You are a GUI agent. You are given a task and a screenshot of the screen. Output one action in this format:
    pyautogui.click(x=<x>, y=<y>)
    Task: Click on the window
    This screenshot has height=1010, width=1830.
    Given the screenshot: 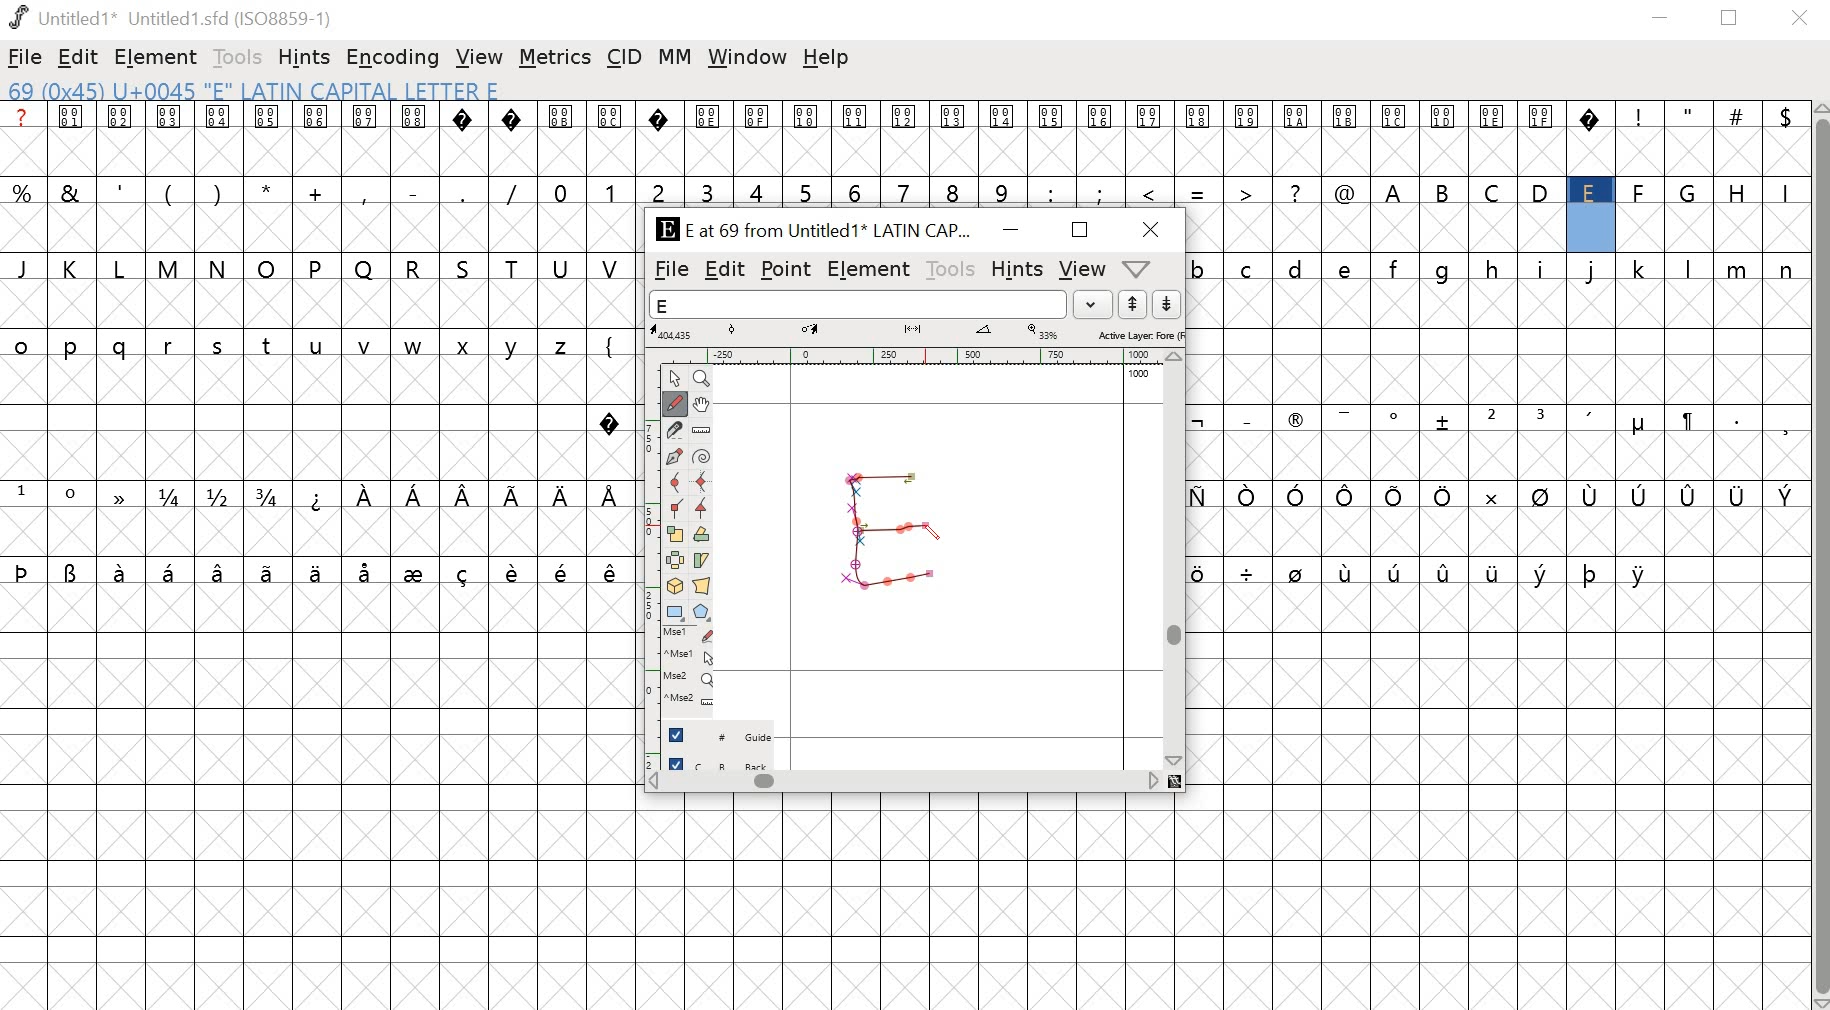 What is the action you would take?
    pyautogui.click(x=745, y=56)
    